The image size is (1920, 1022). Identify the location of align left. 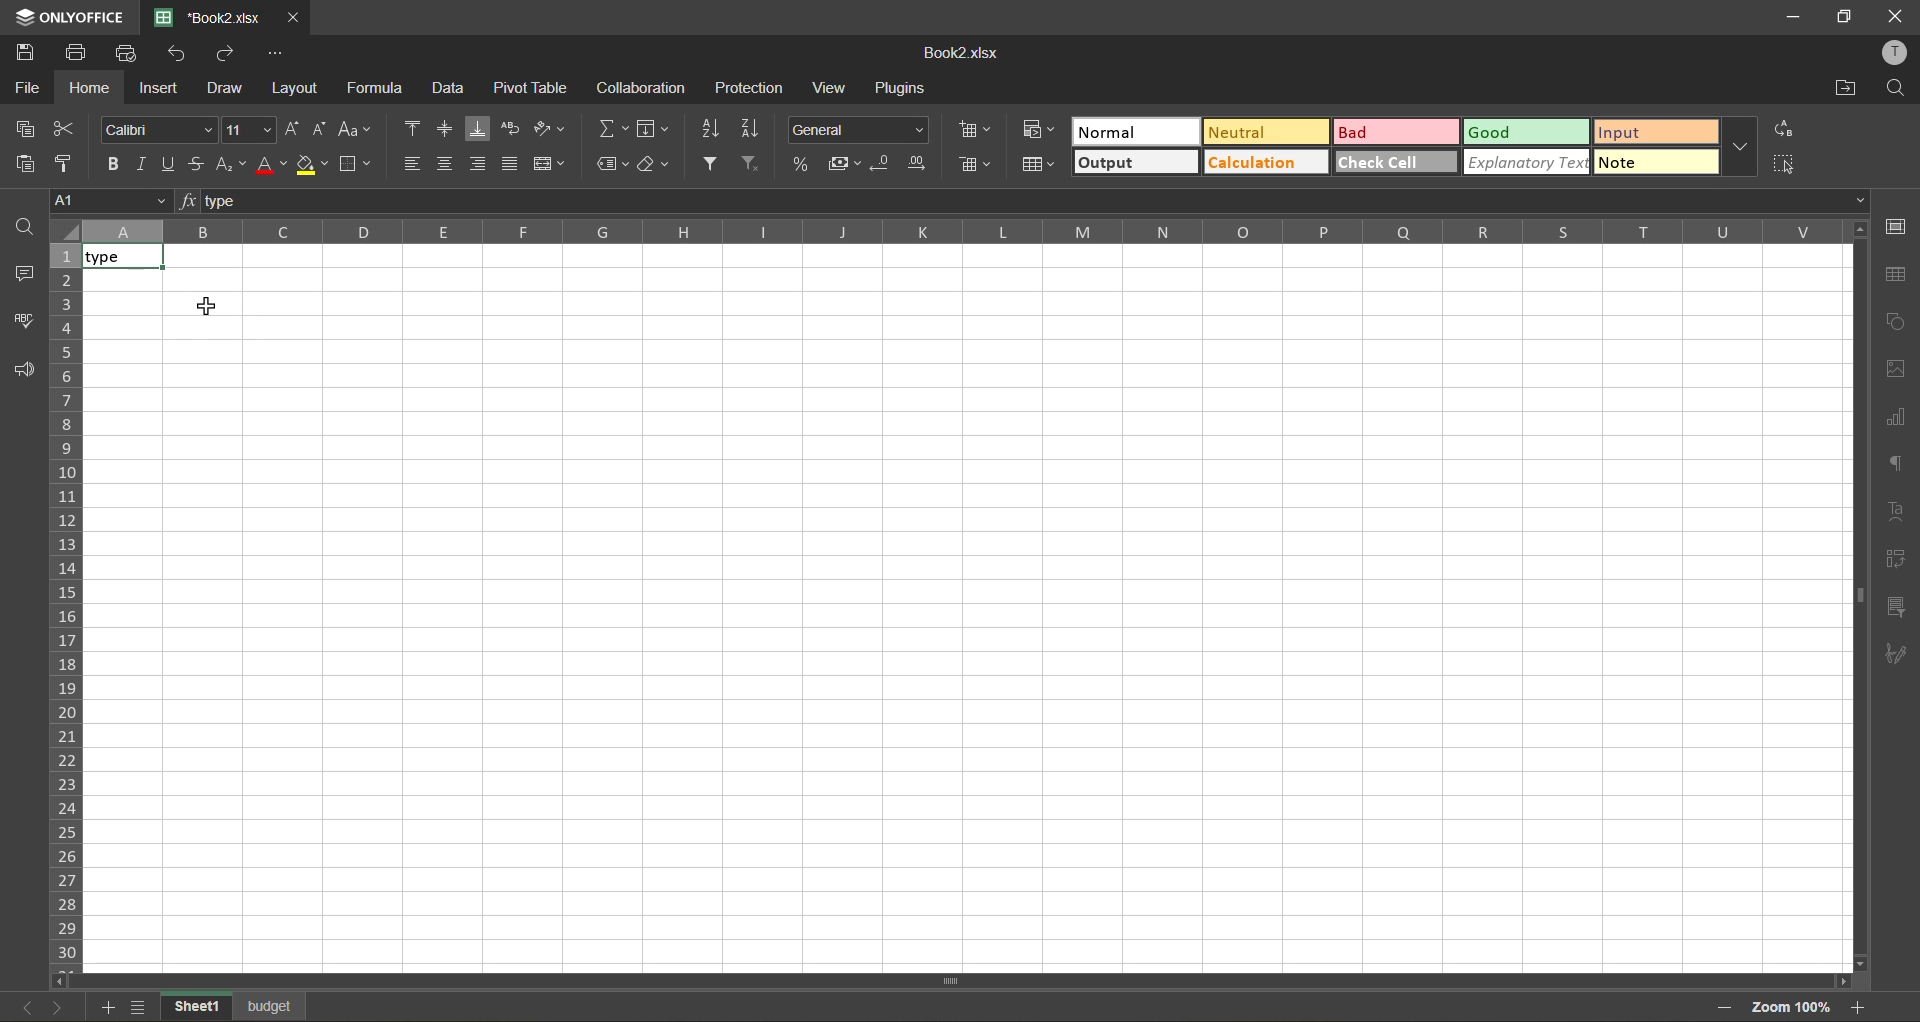
(413, 162).